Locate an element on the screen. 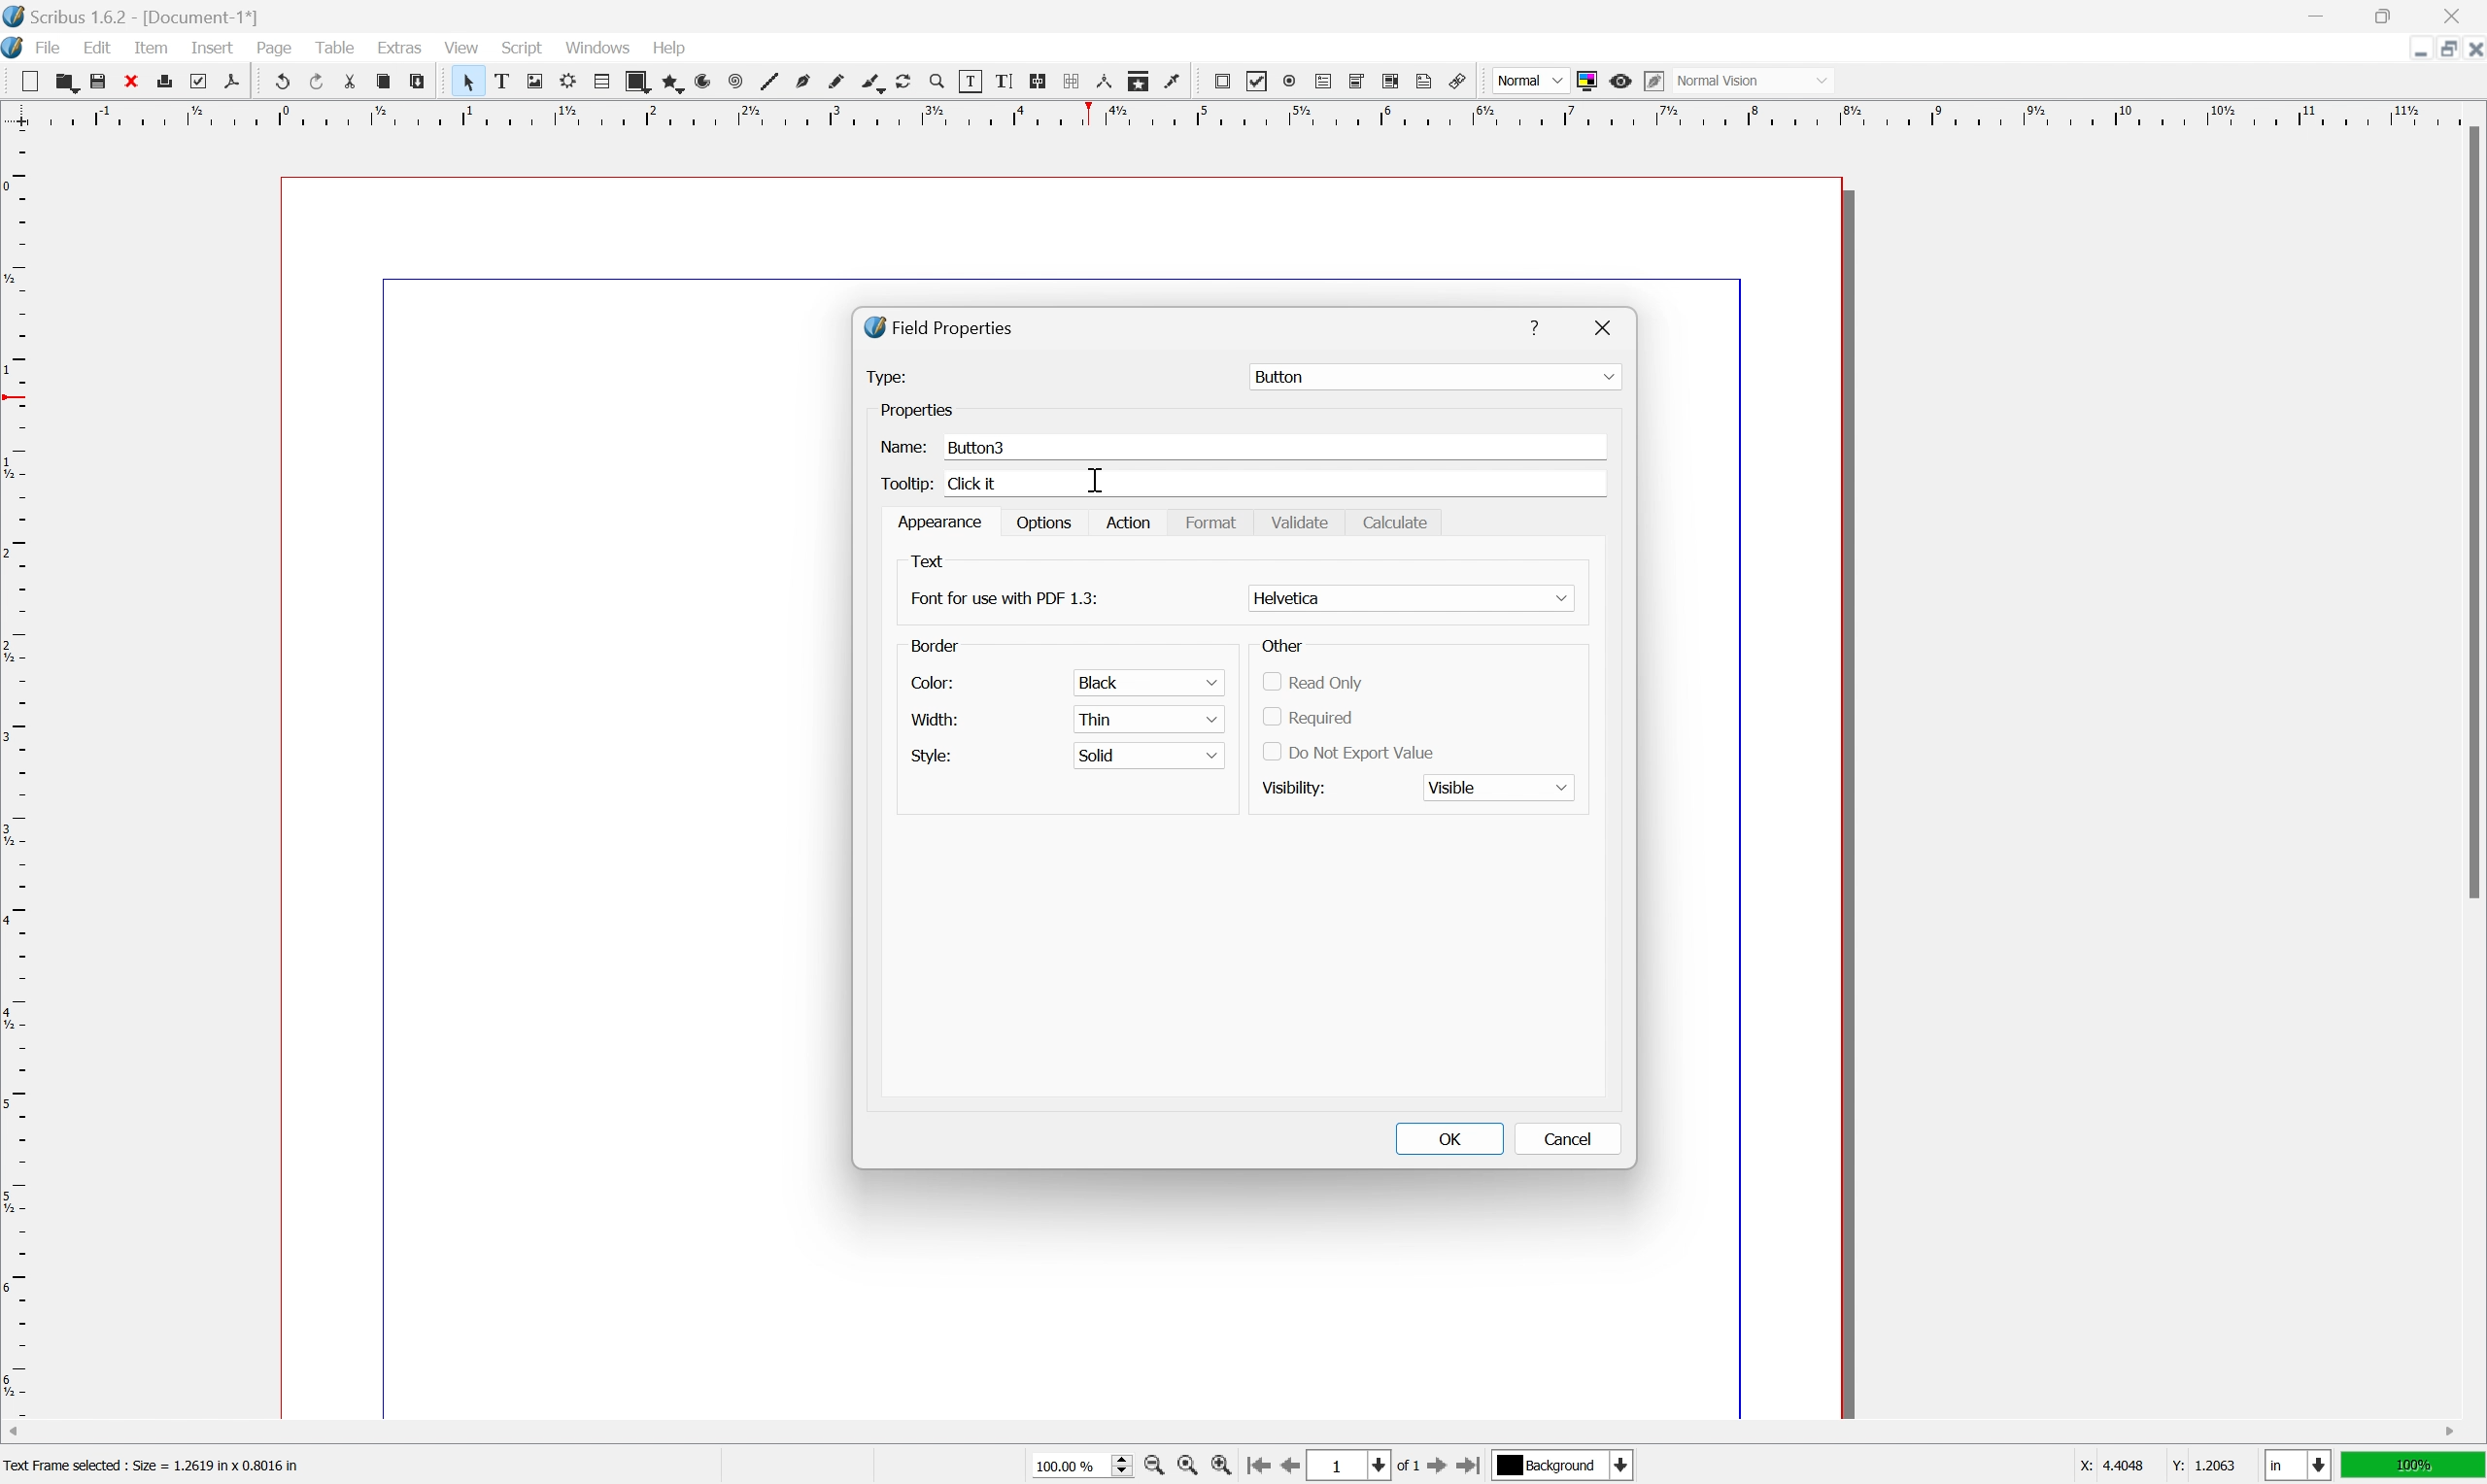 The image size is (2487, 1484). width: is located at coordinates (933, 718).